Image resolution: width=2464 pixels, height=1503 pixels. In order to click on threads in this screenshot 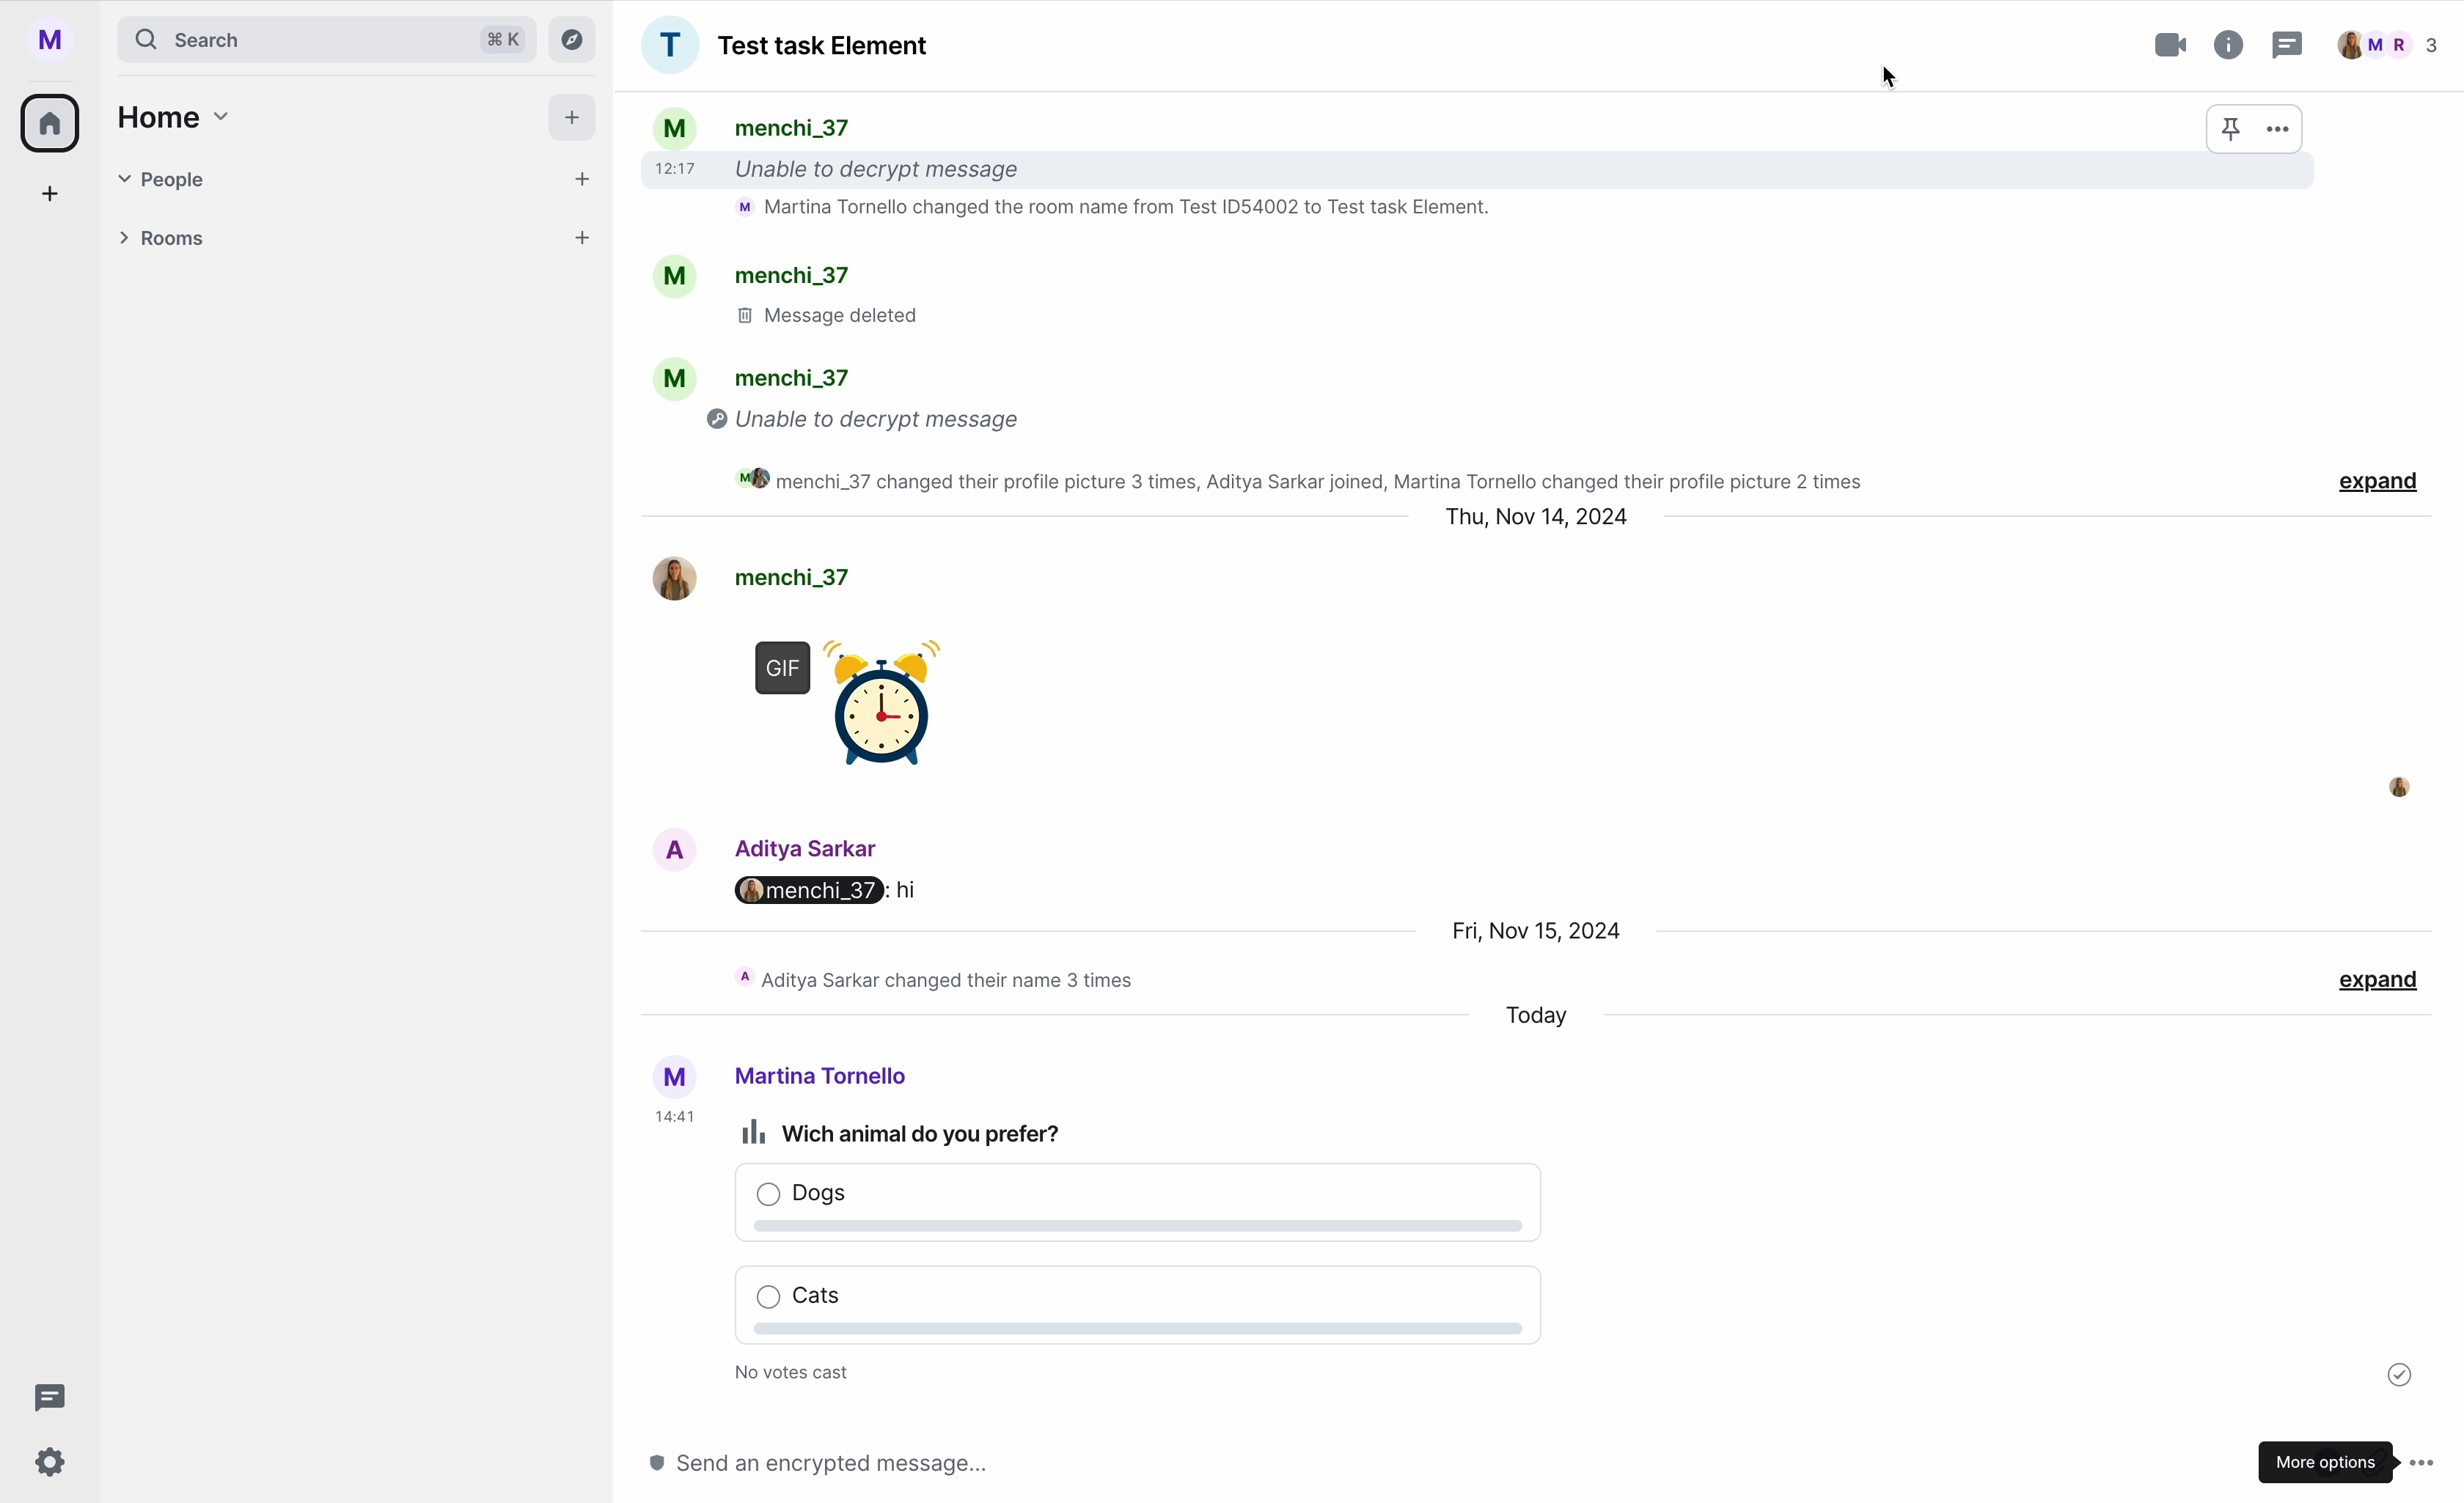, I will do `click(44, 1398)`.